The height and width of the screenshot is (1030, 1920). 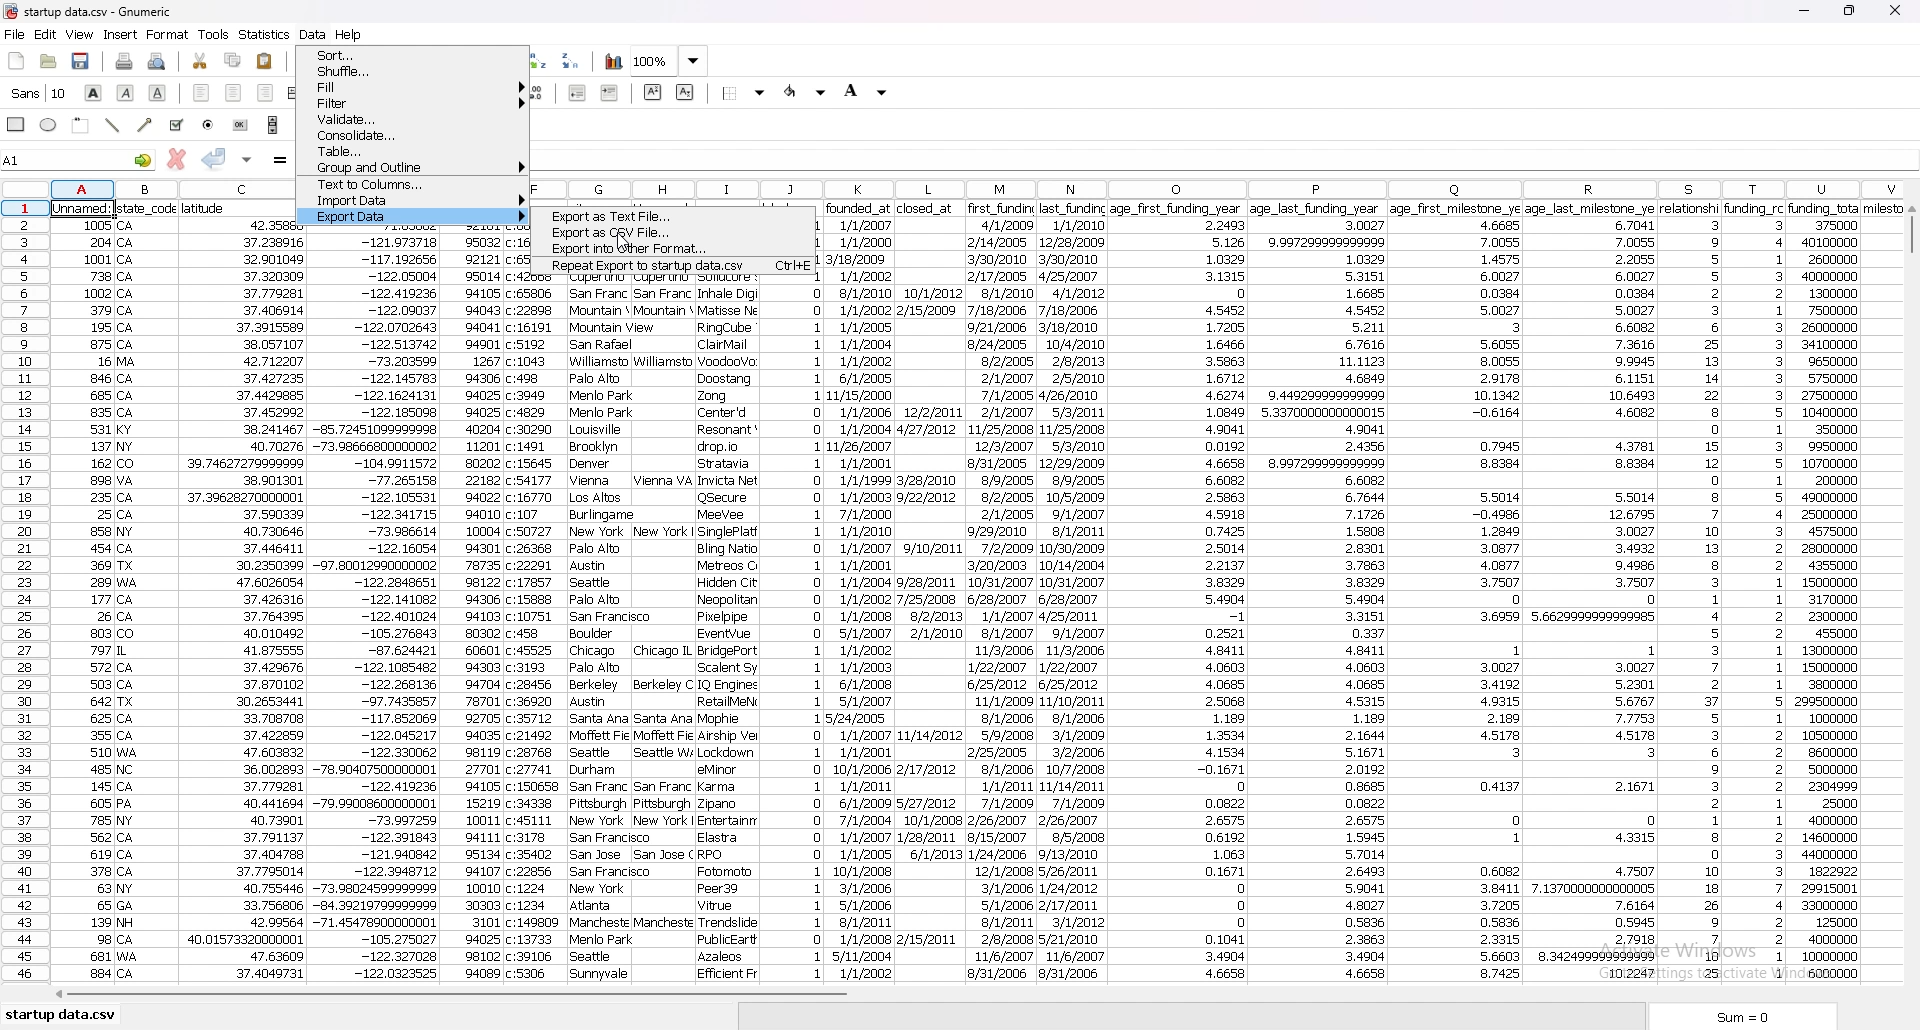 I want to click on supercript, so click(x=653, y=92).